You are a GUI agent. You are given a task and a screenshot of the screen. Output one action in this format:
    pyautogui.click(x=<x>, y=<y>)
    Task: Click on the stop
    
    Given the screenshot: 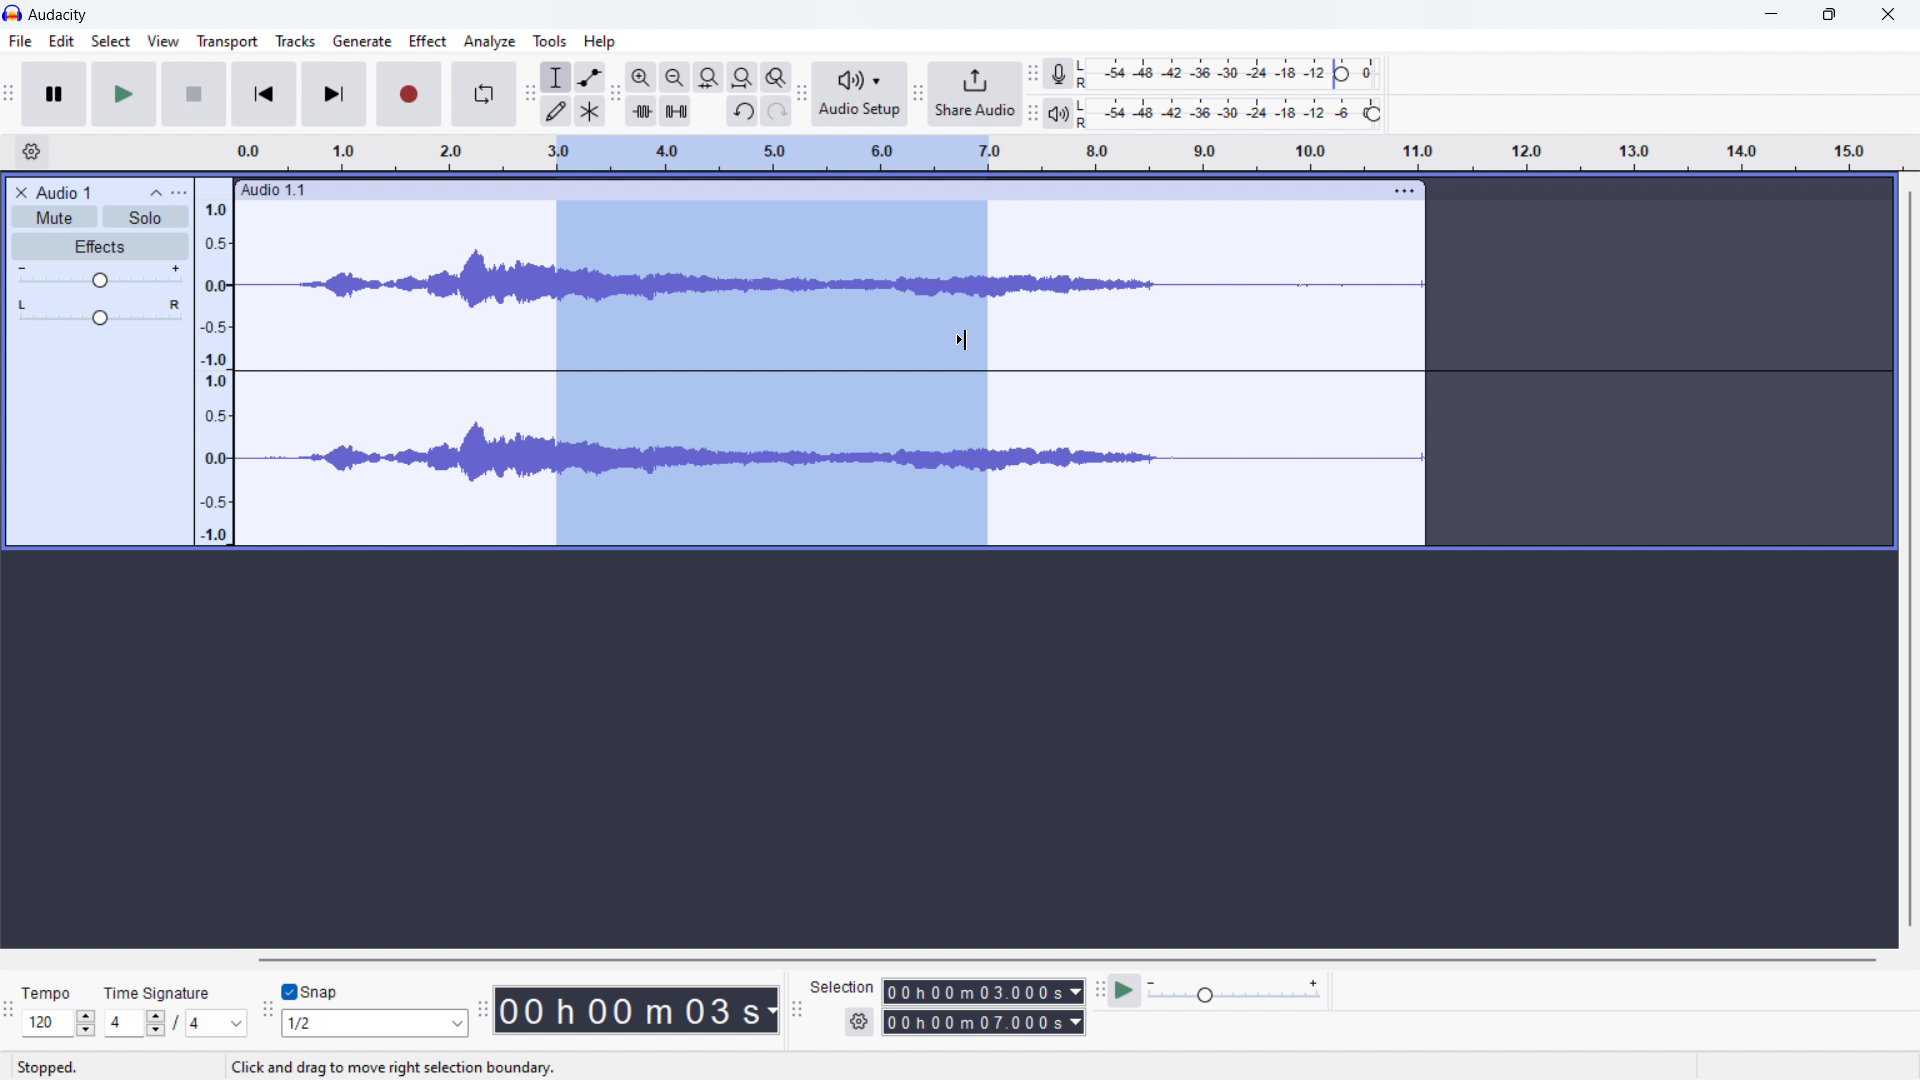 What is the action you would take?
    pyautogui.click(x=194, y=93)
    